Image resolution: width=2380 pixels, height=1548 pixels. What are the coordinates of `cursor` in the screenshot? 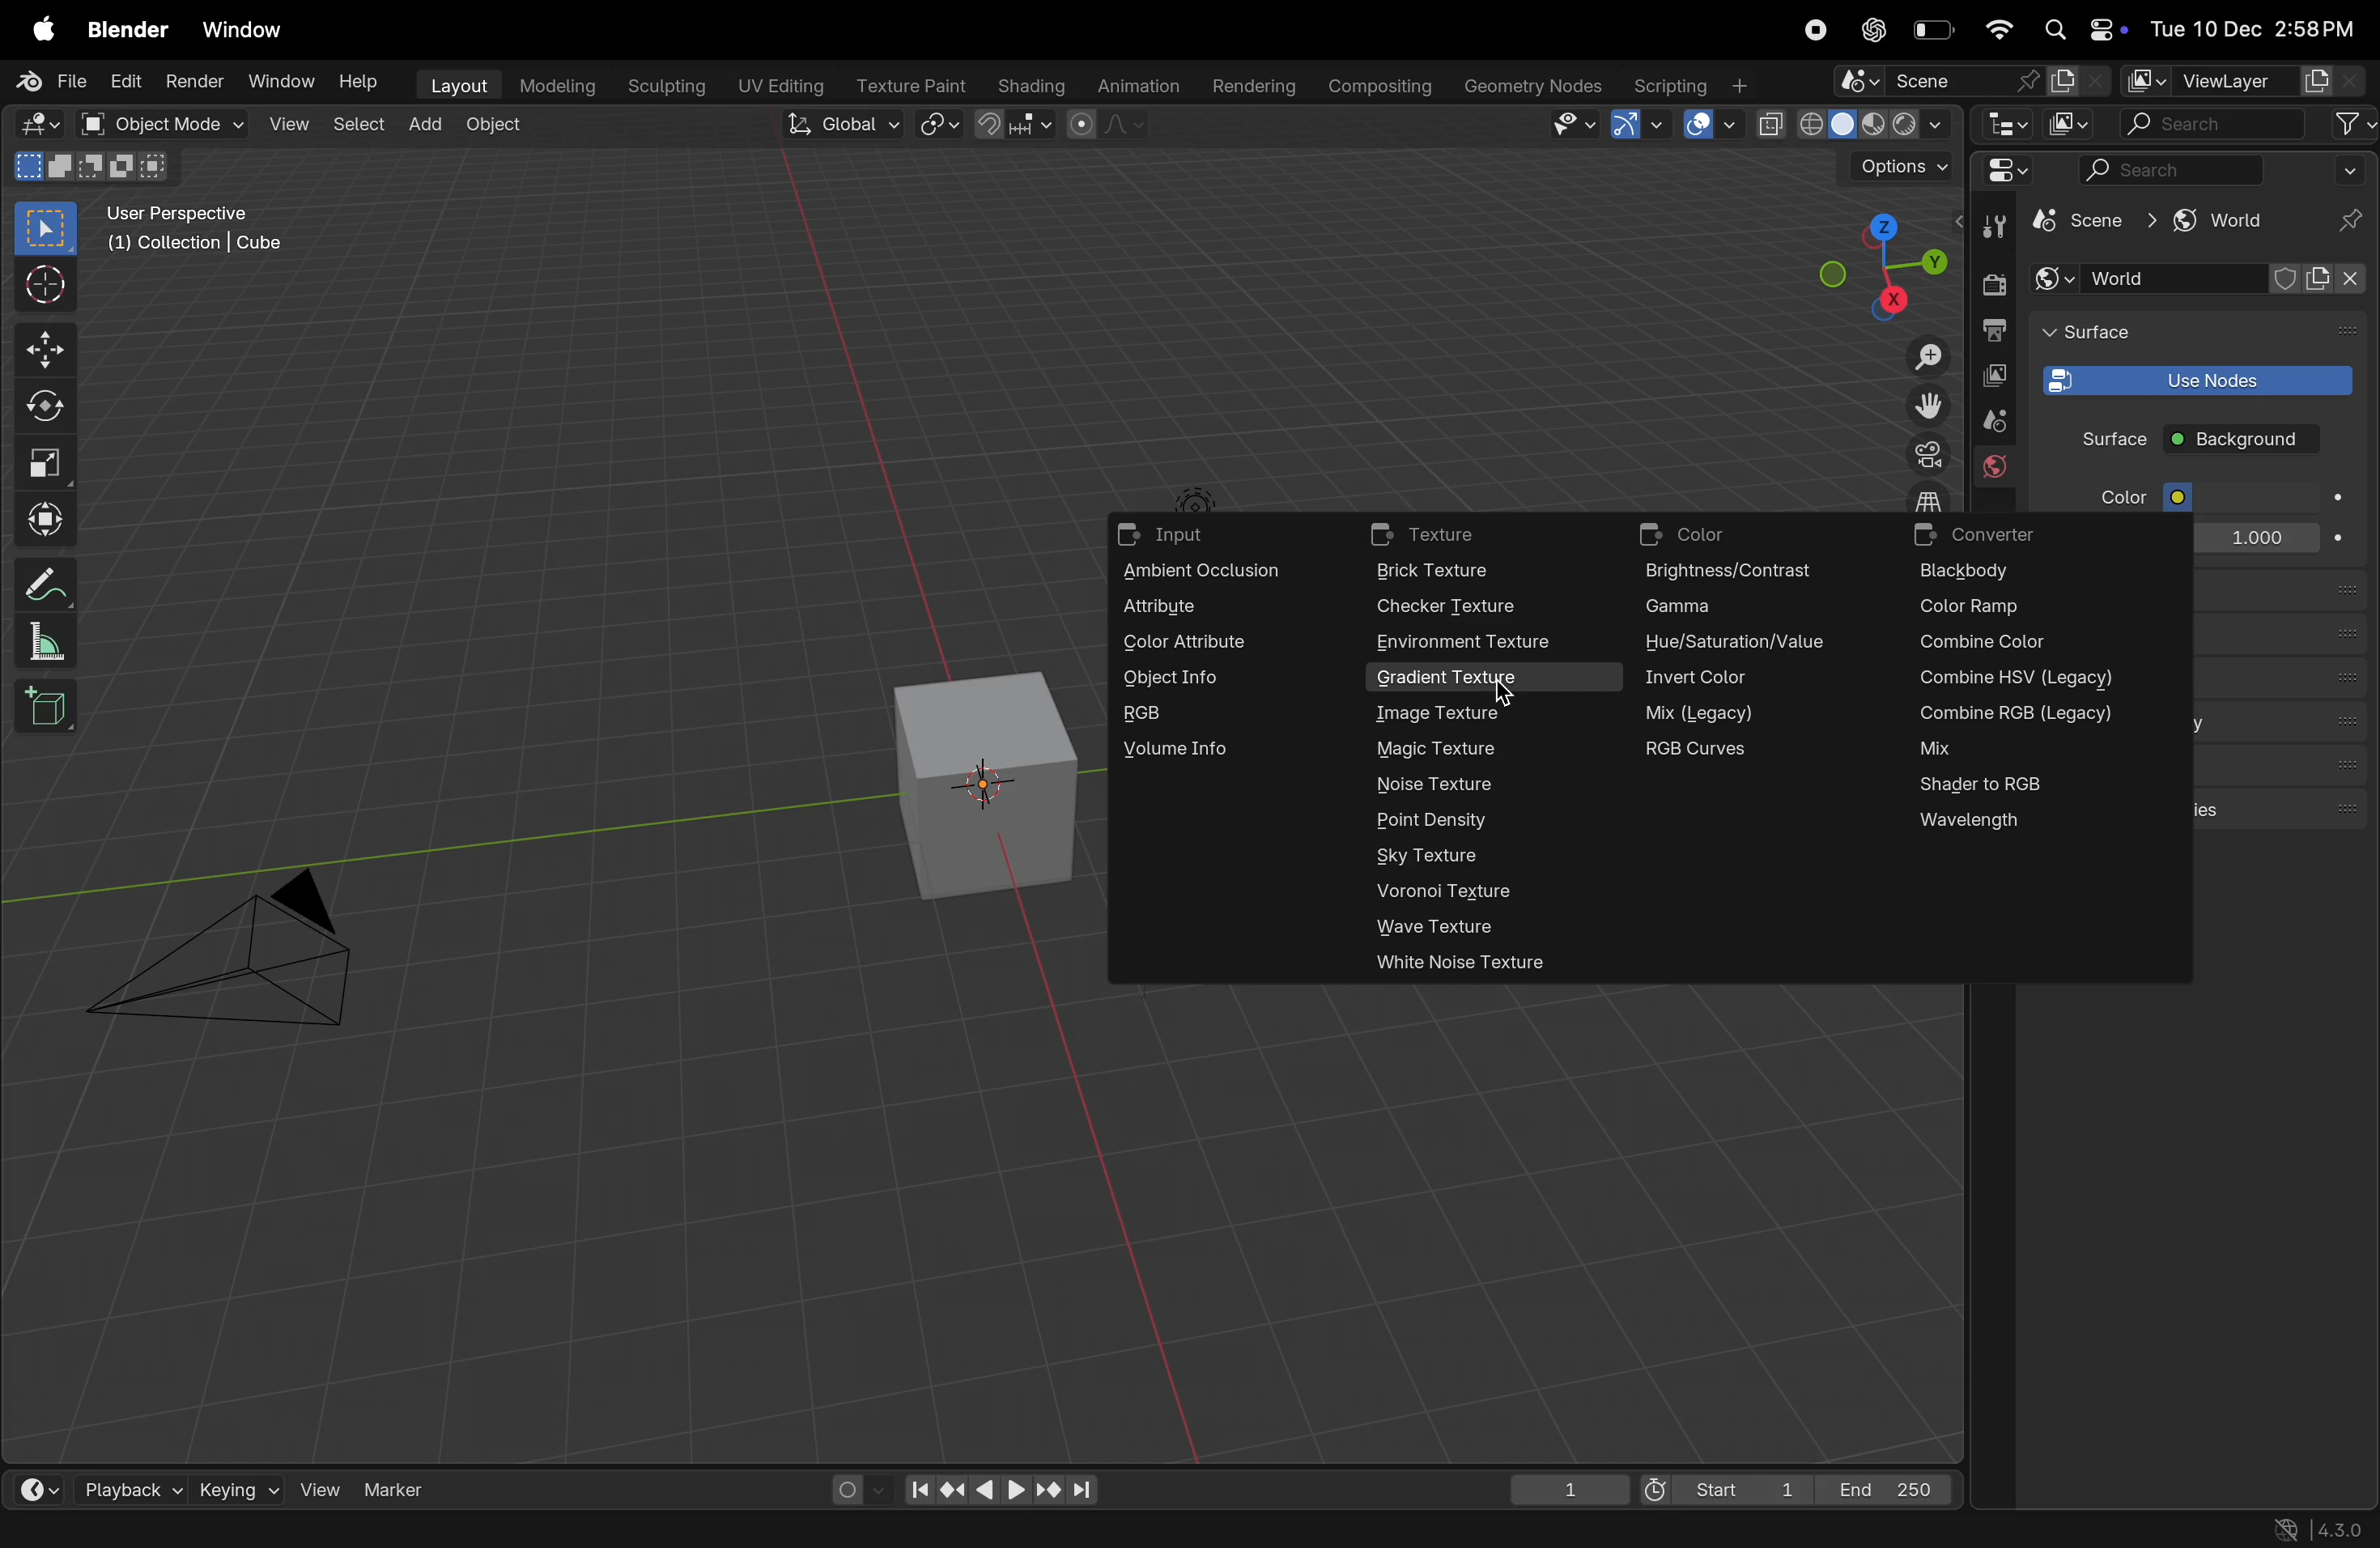 It's located at (47, 283).